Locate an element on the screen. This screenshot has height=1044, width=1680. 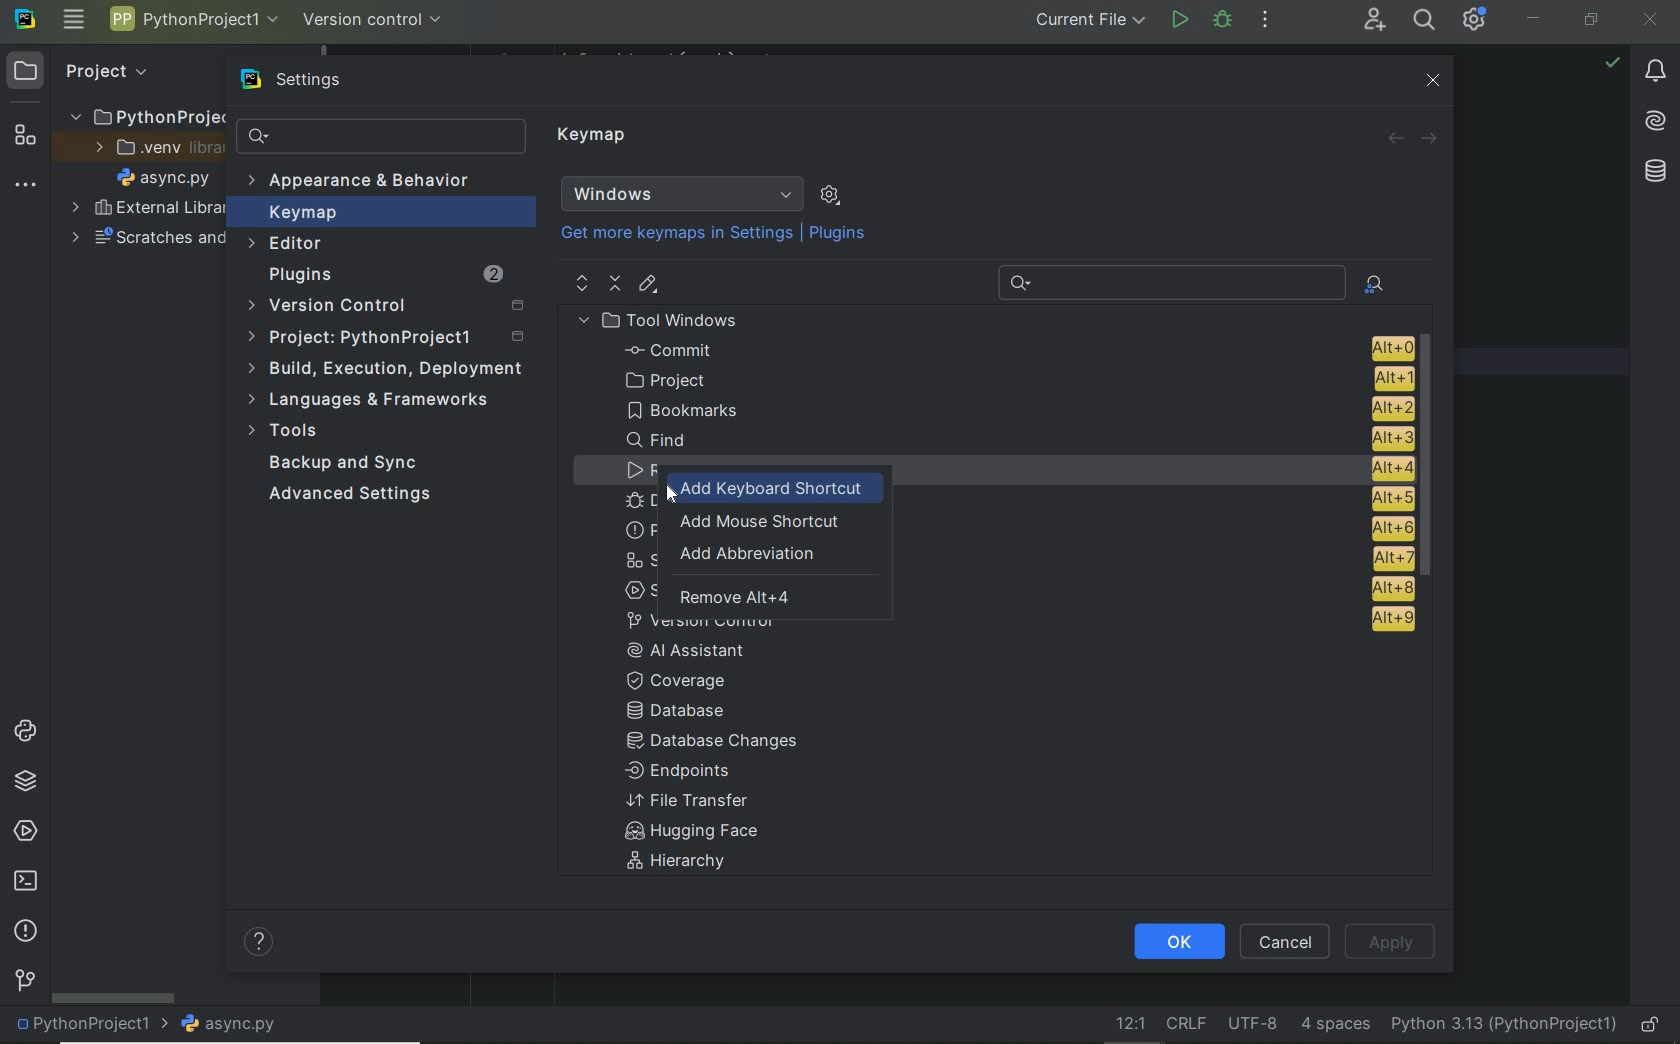
scratches and consoles is located at coordinates (147, 239).